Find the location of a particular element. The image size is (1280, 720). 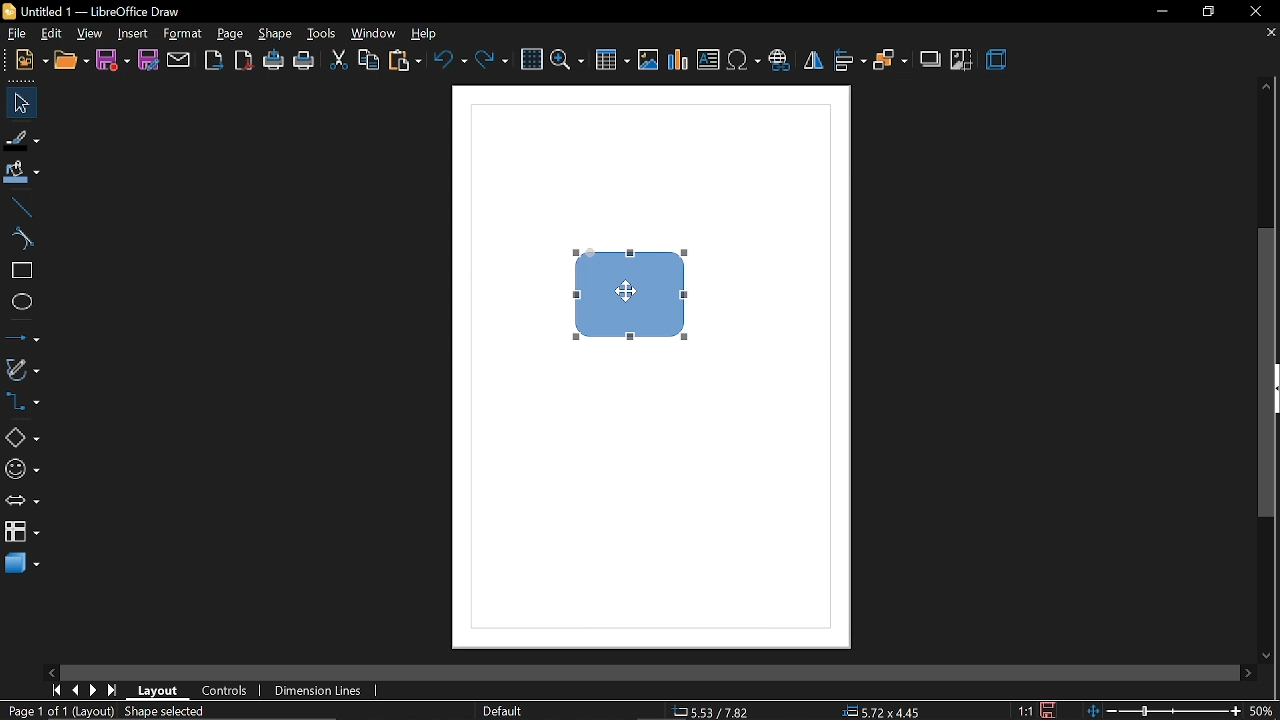

insert image is located at coordinates (646, 61).